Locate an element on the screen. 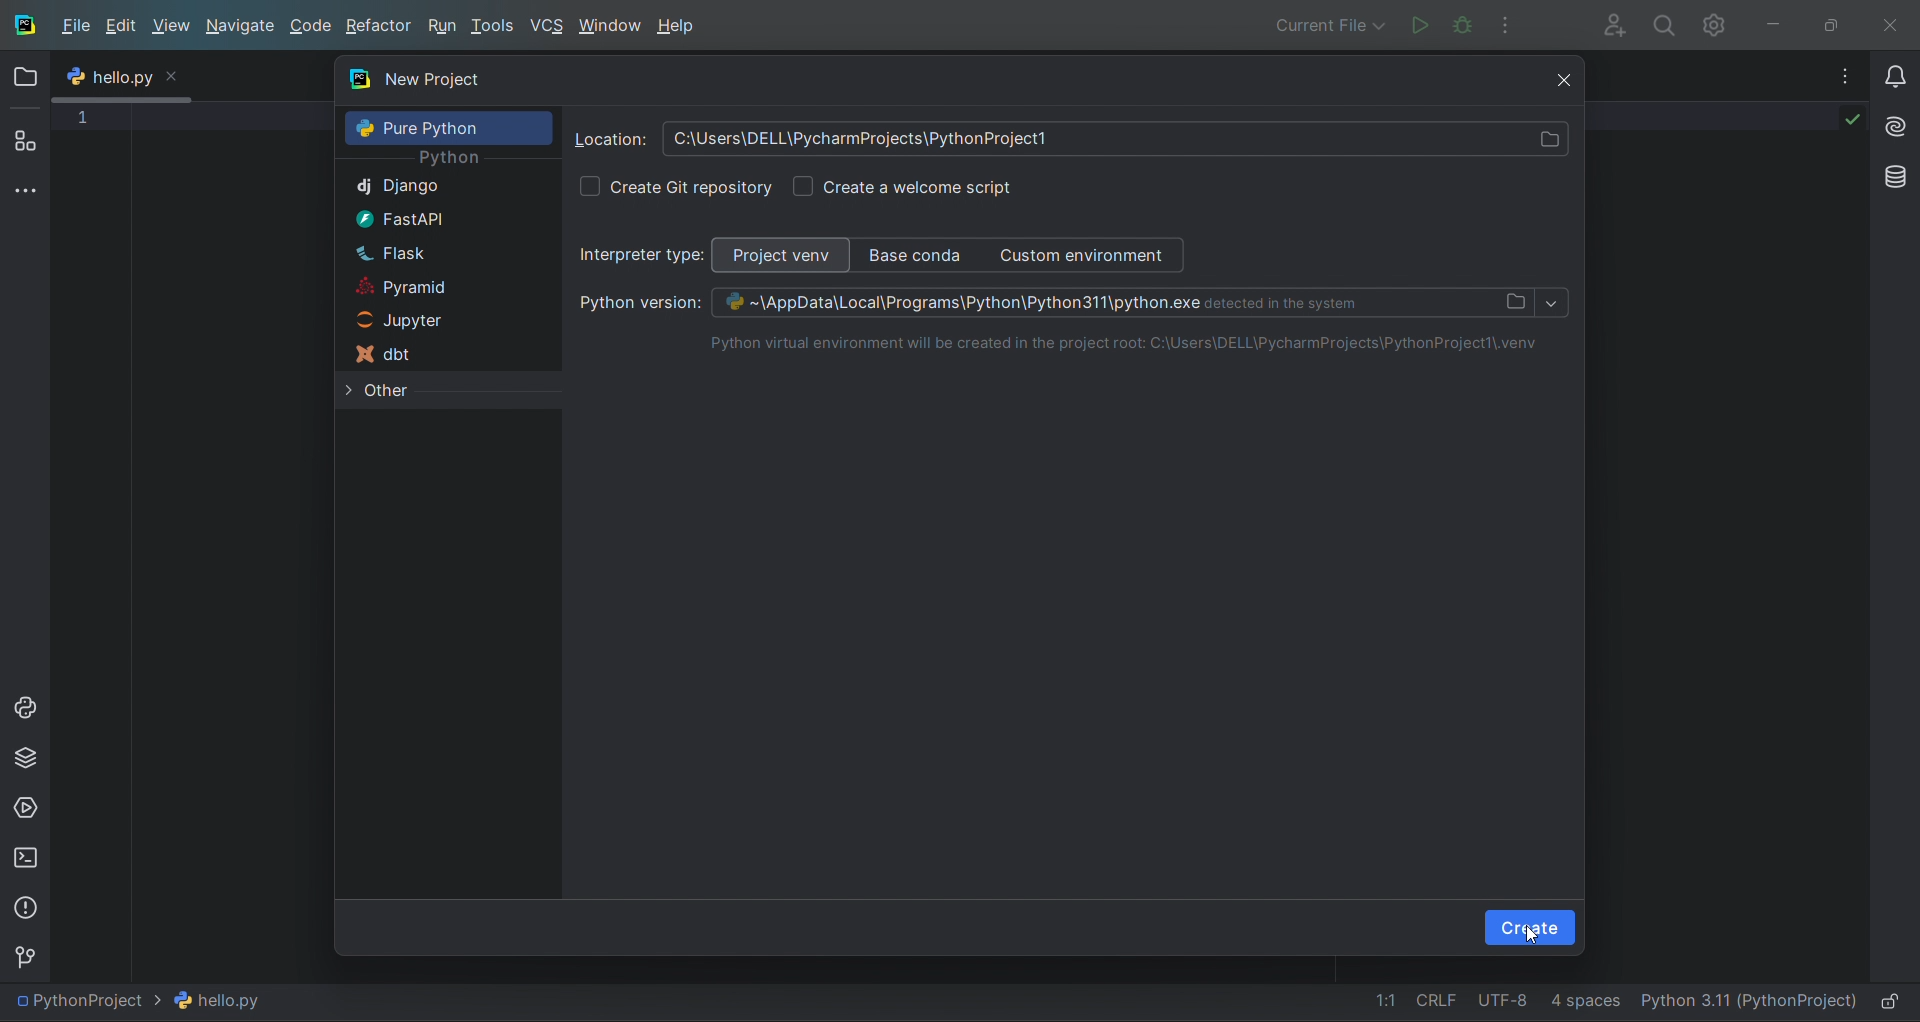 The image size is (1920, 1022). file data is located at coordinates (1481, 1004).